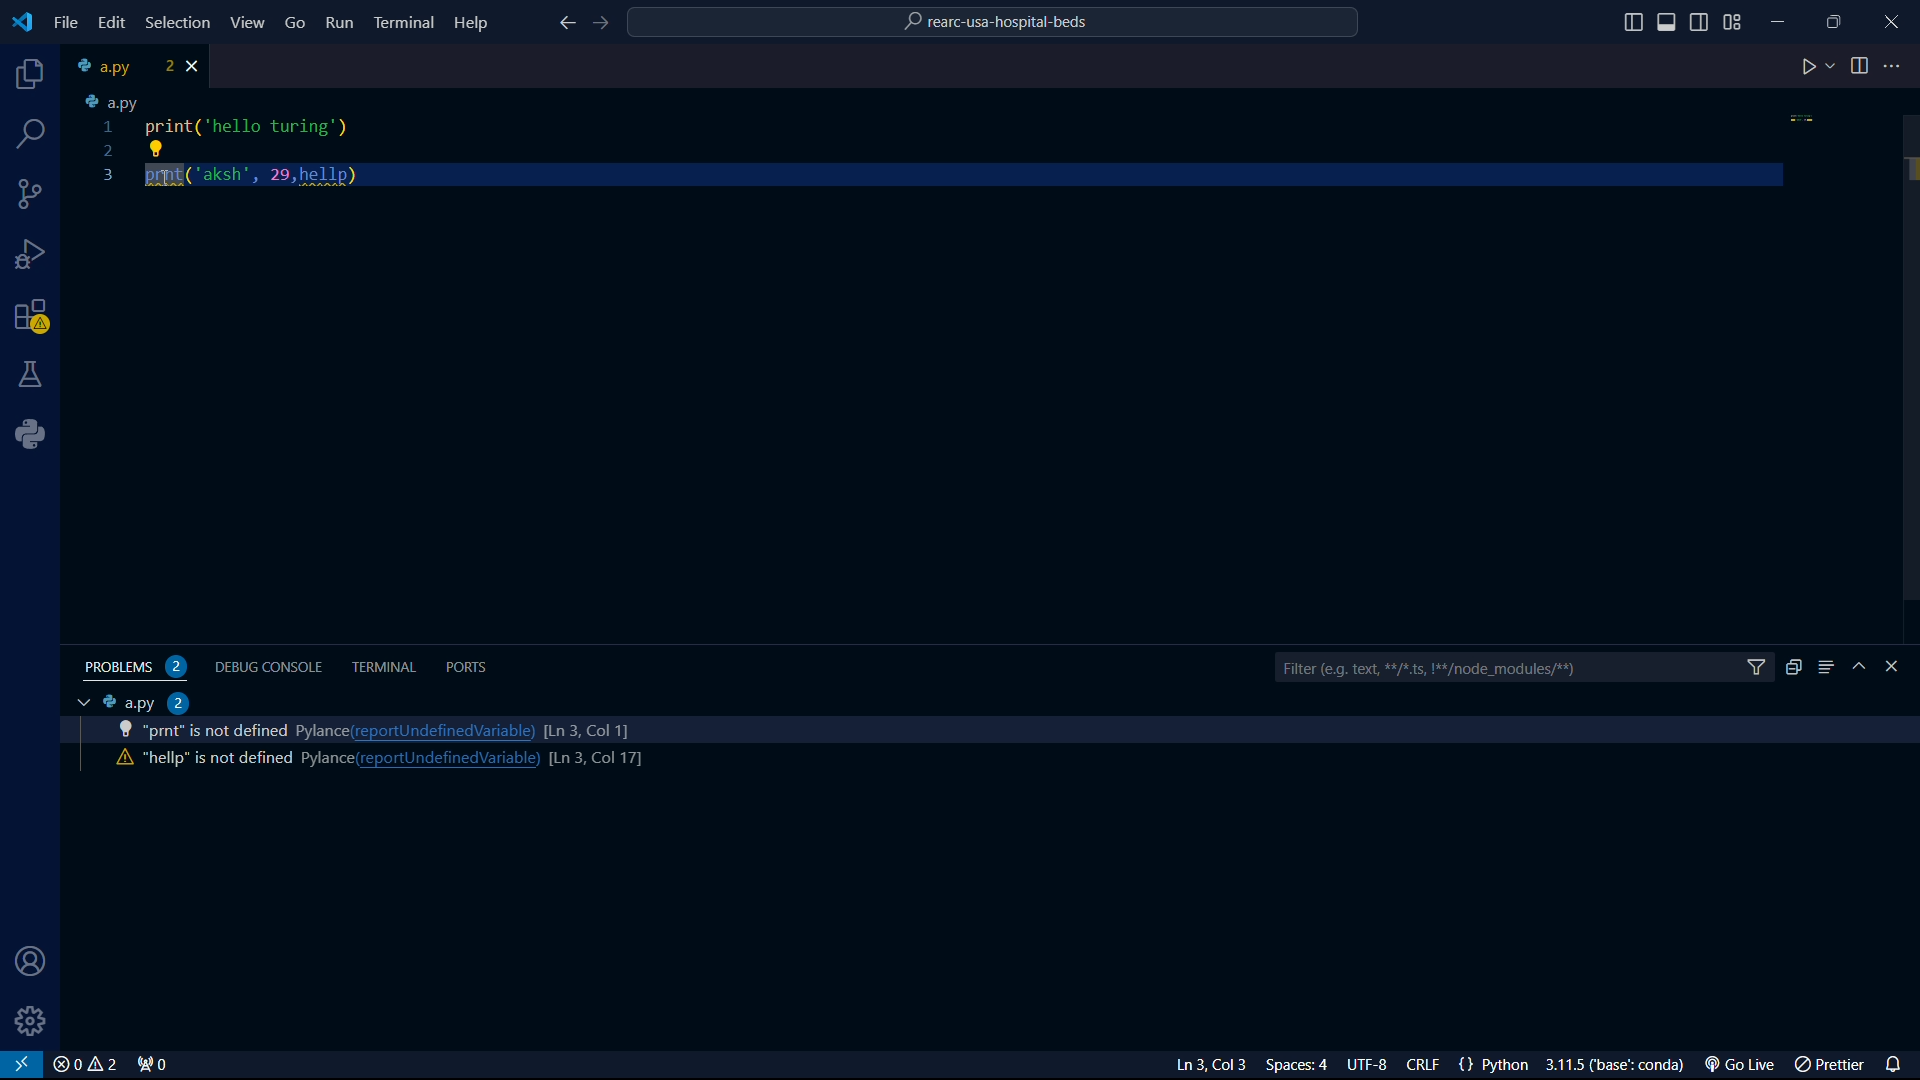 The width and height of the screenshot is (1920, 1080). What do you see at coordinates (181, 24) in the screenshot?
I see `Selection` at bounding box center [181, 24].